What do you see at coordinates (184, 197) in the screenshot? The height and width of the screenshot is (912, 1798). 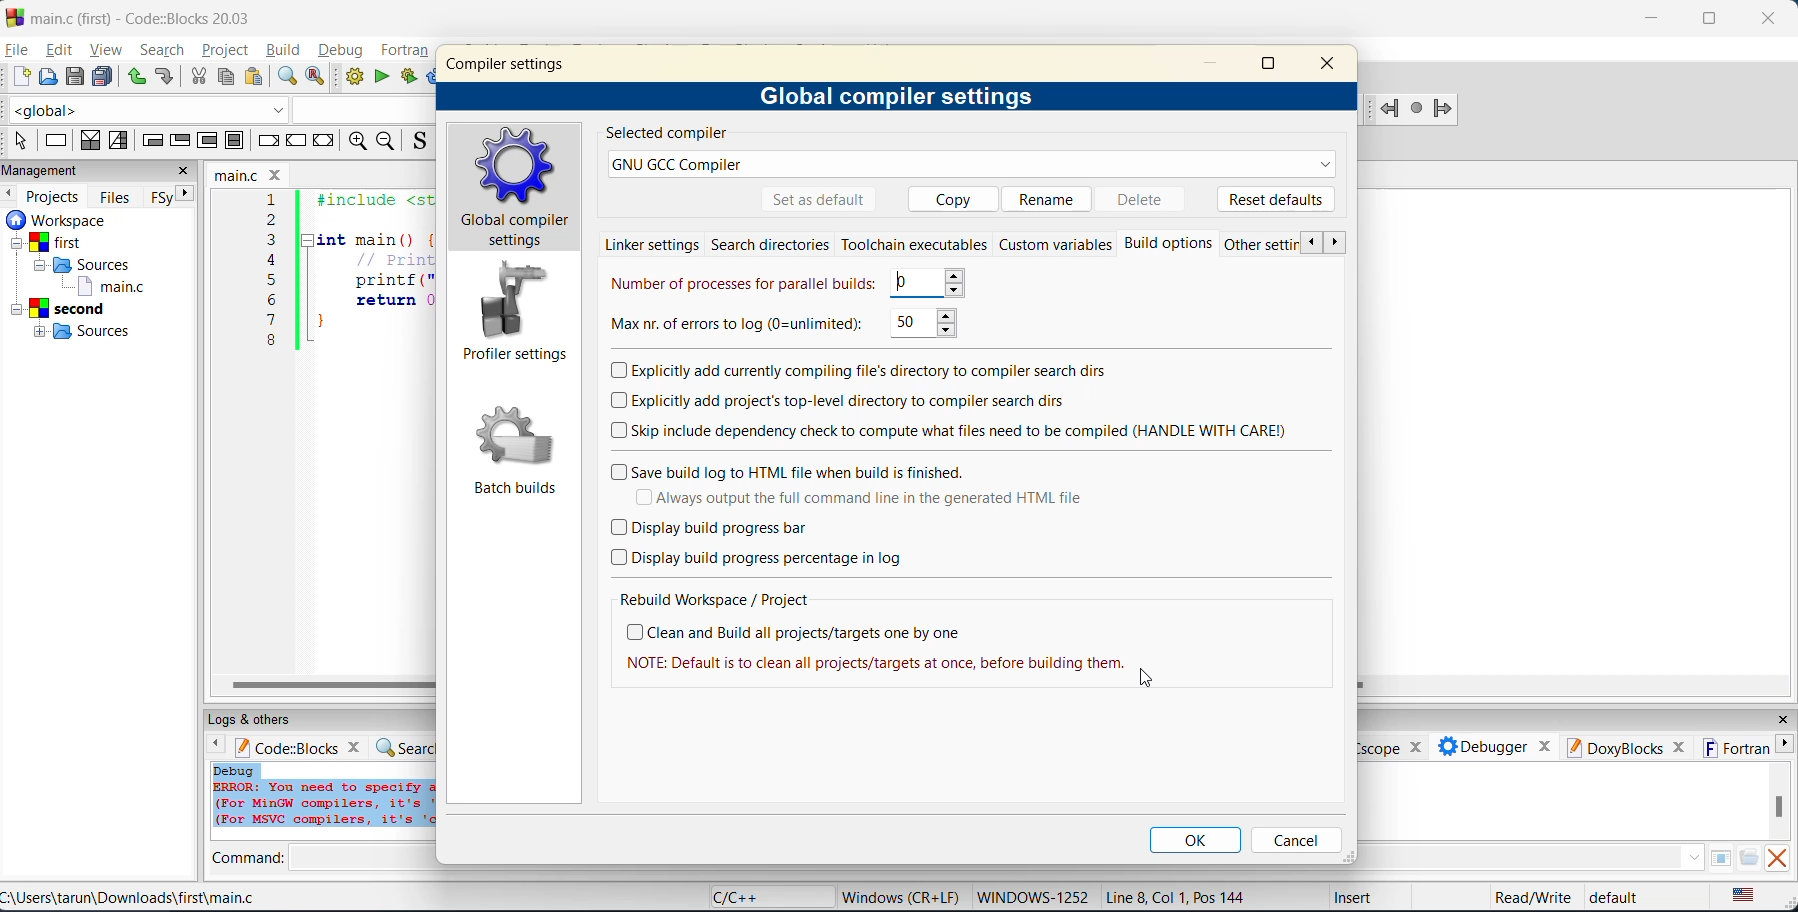 I see `next` at bounding box center [184, 197].